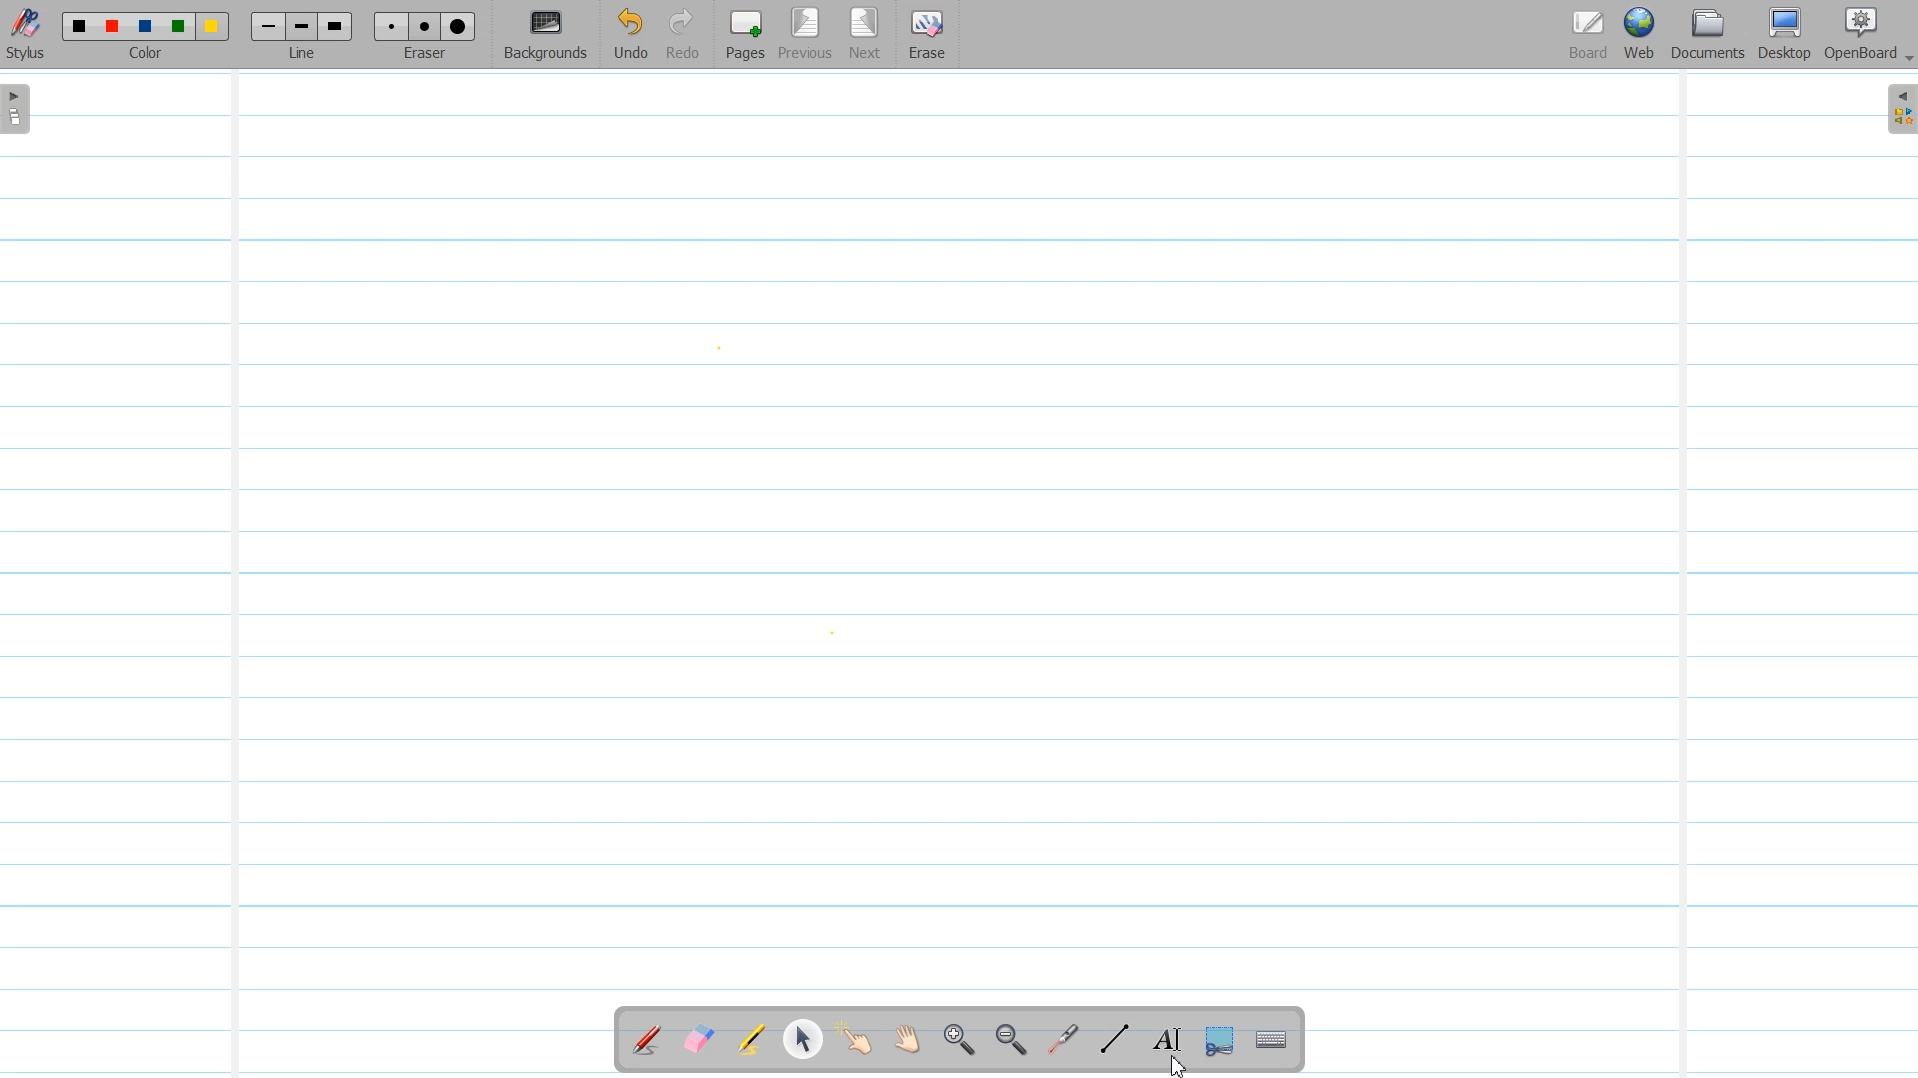  What do you see at coordinates (808, 35) in the screenshot?
I see `Previous` at bounding box center [808, 35].